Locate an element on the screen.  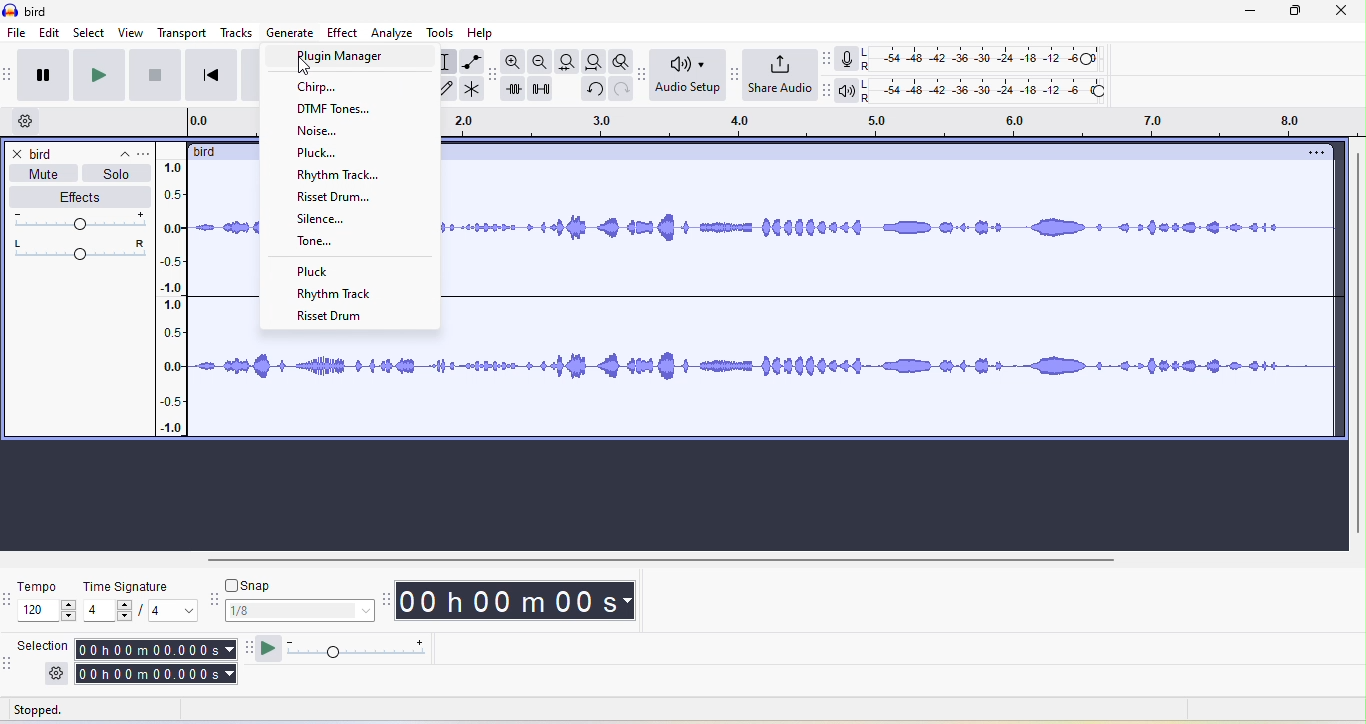
chip is located at coordinates (330, 88).